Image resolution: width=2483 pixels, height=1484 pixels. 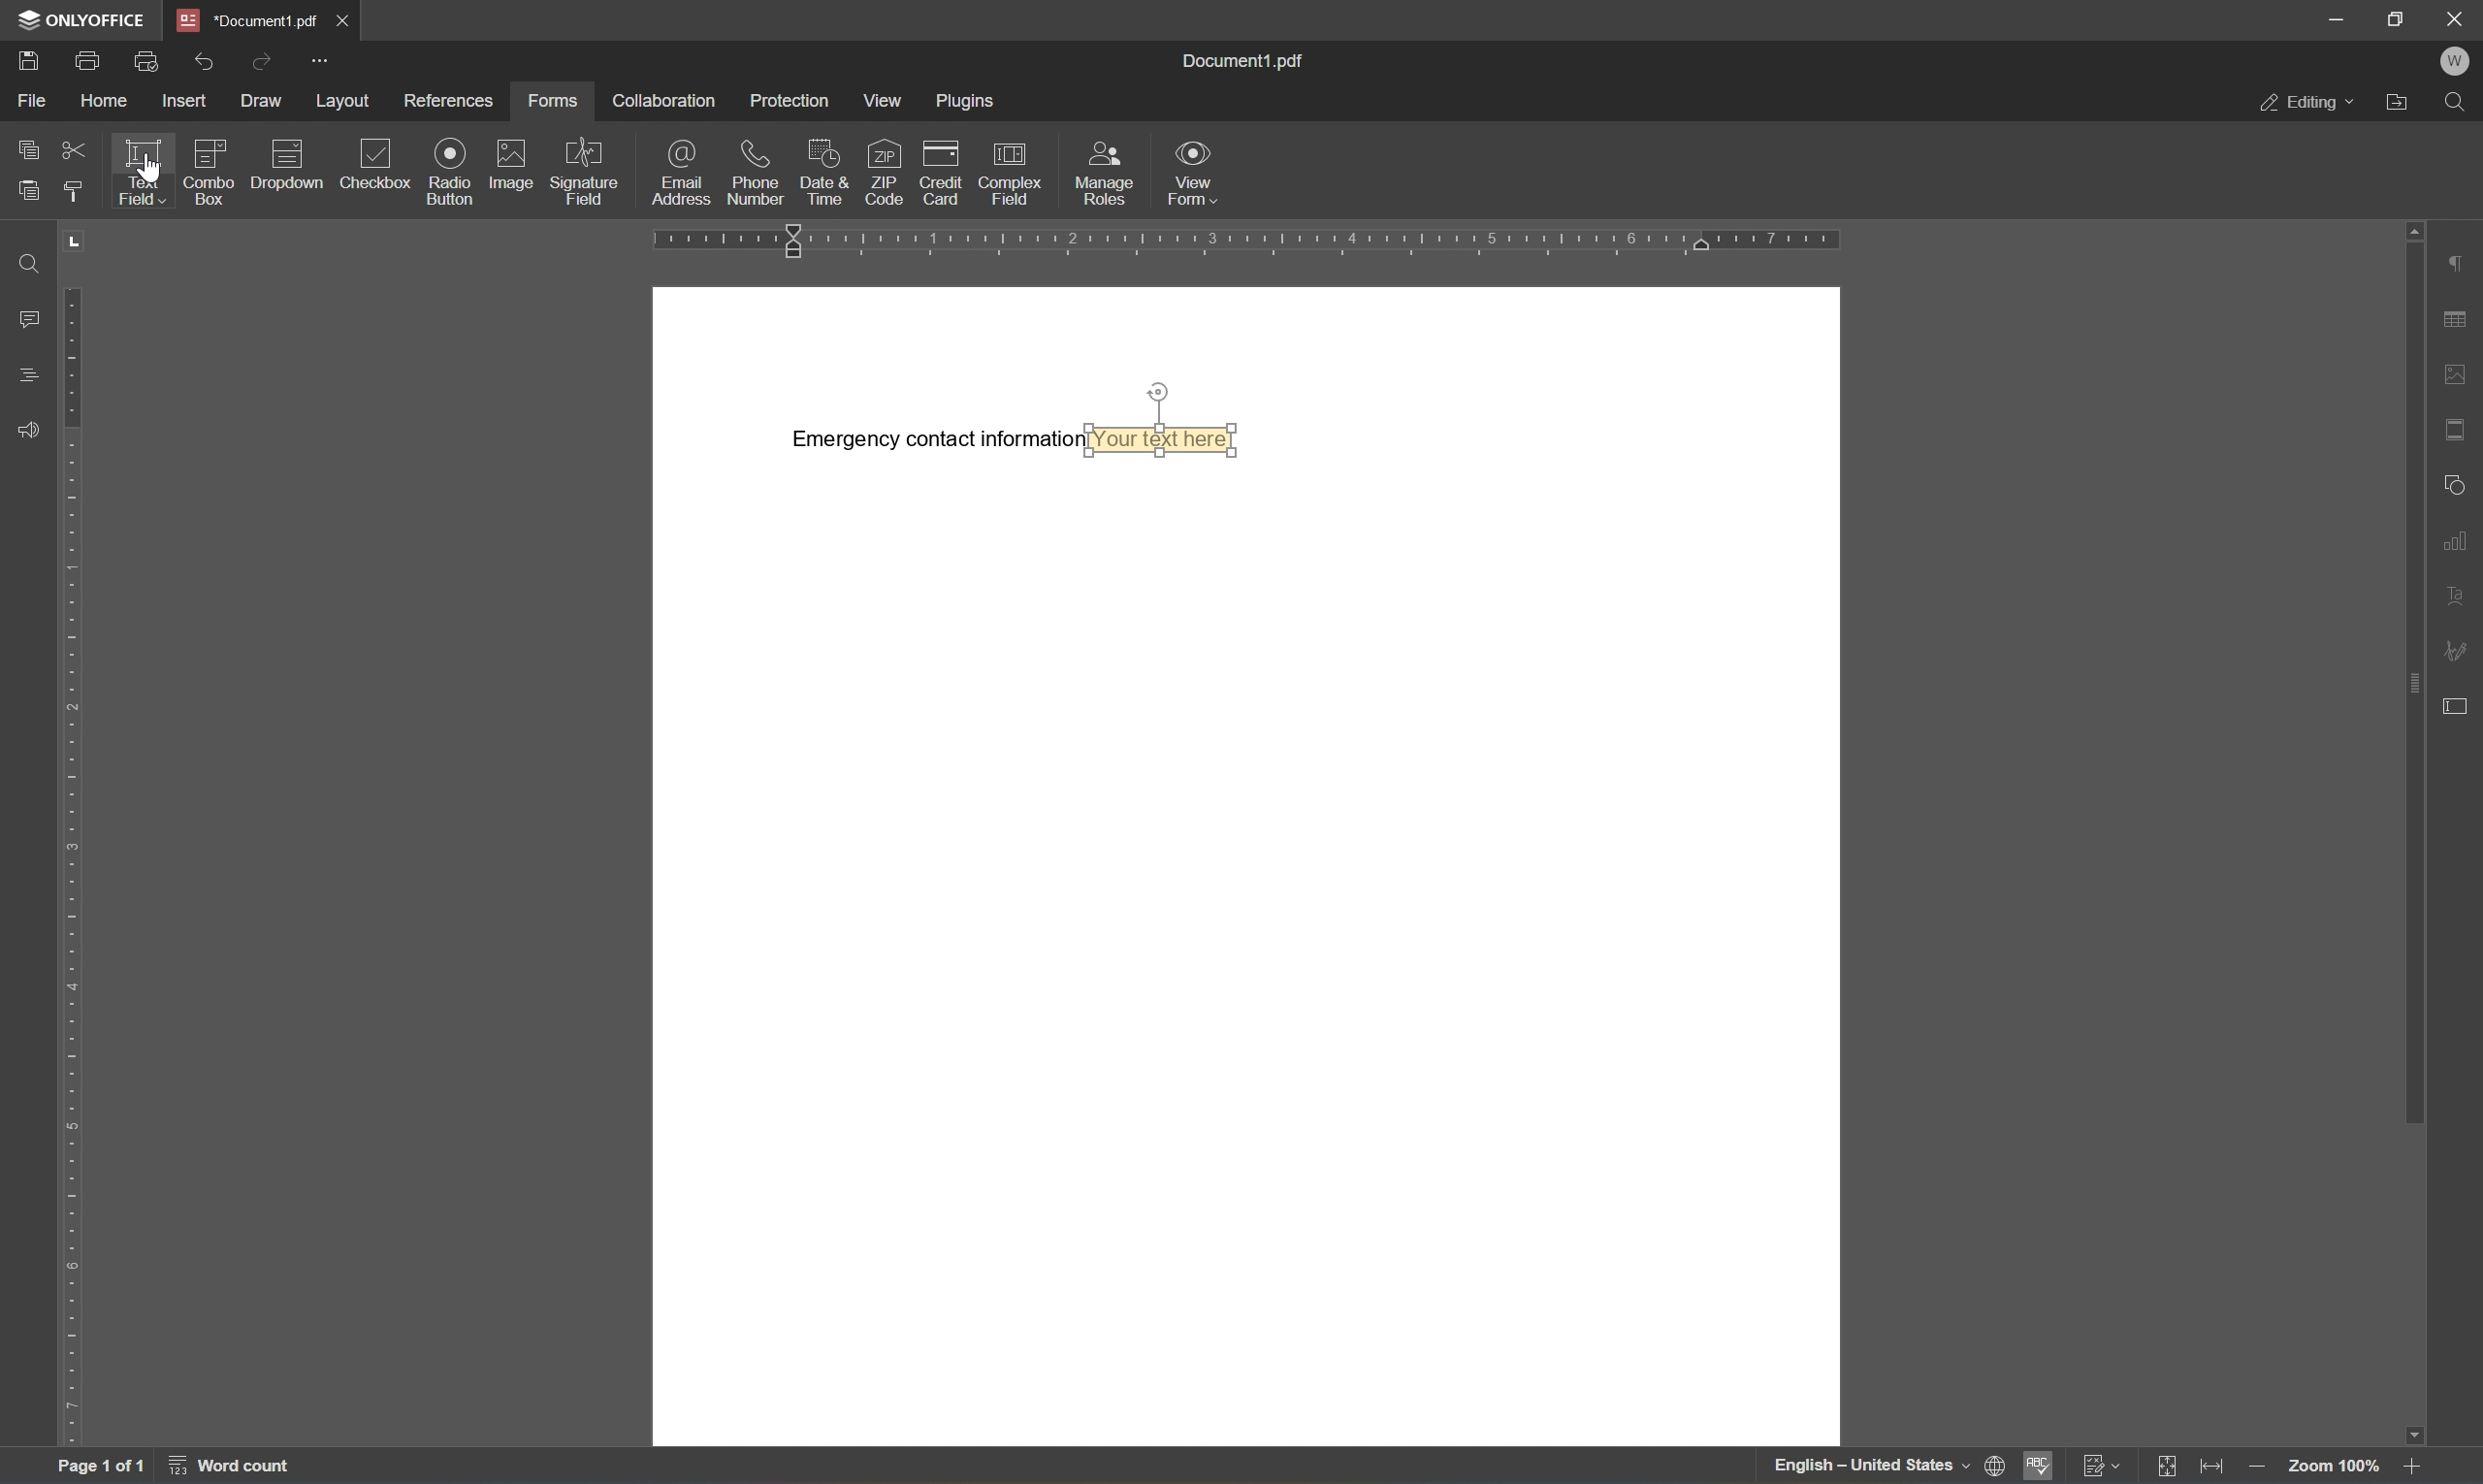 I want to click on paste, so click(x=29, y=192).